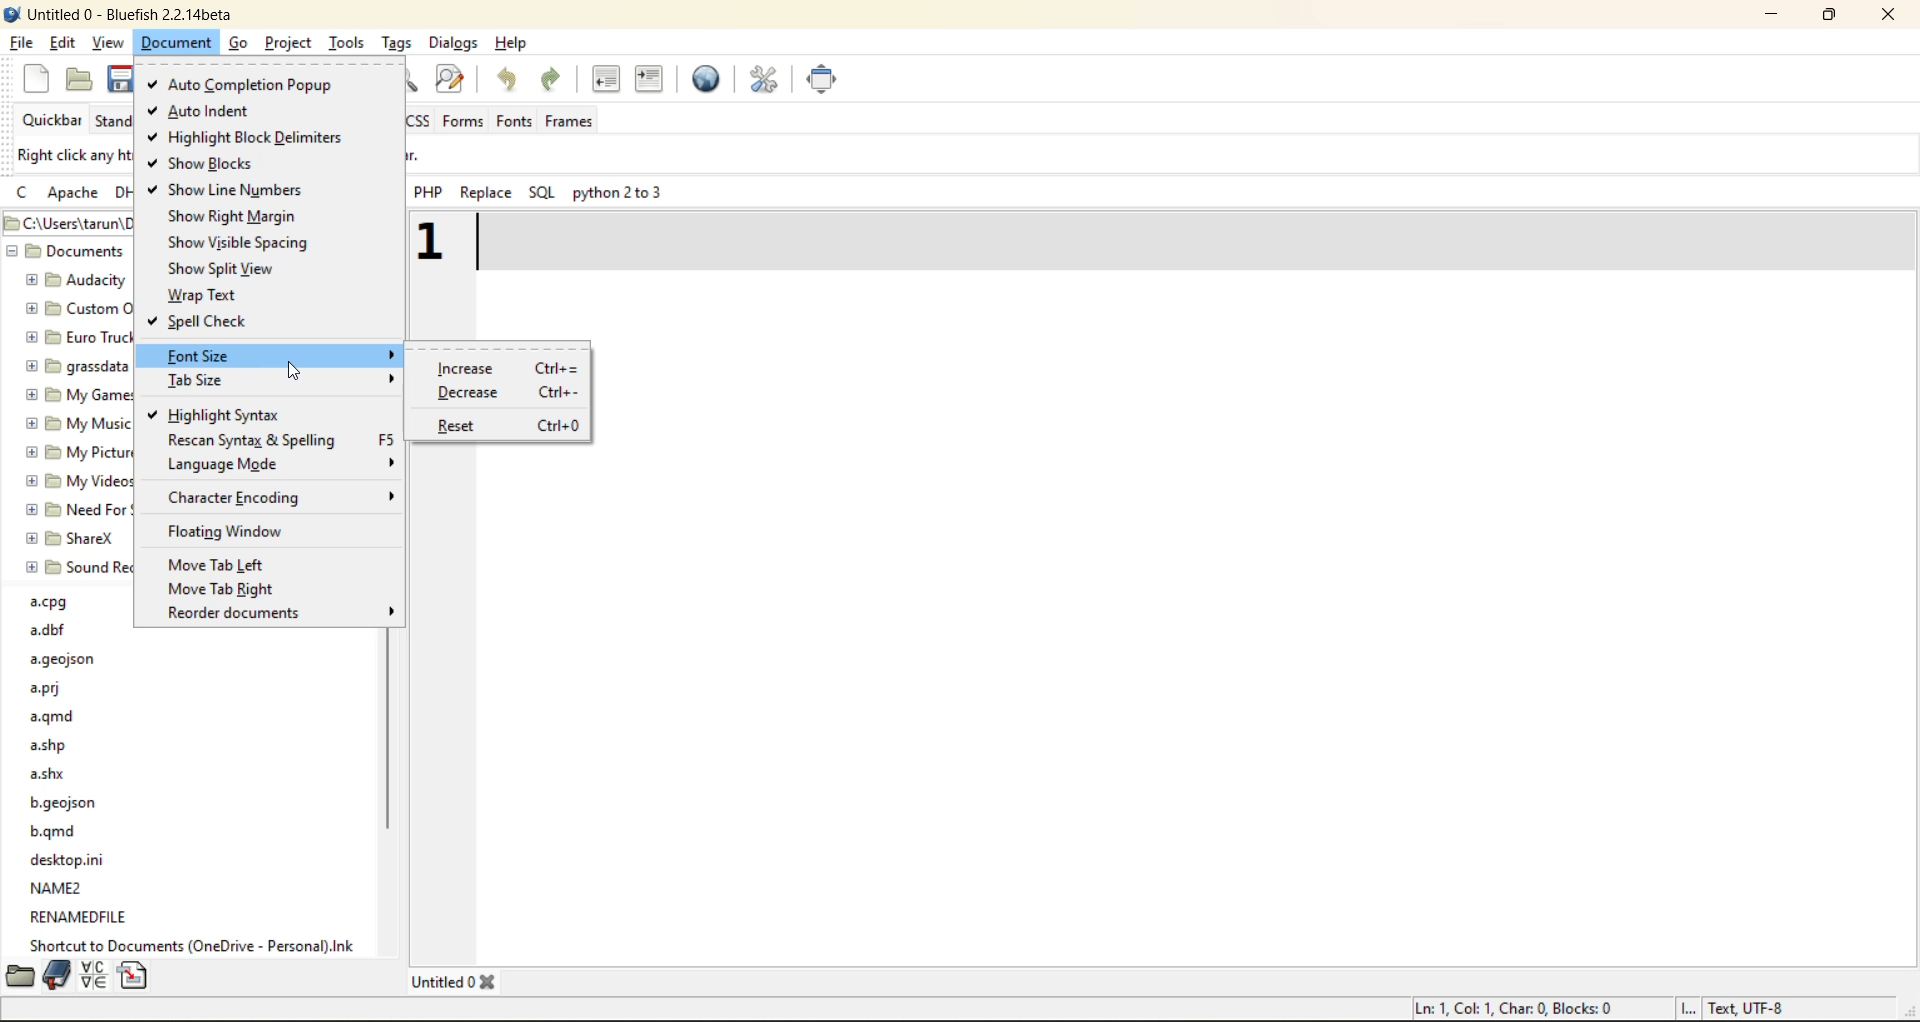 The image size is (1920, 1022). Describe the element at coordinates (514, 429) in the screenshot. I see `reset` at that location.